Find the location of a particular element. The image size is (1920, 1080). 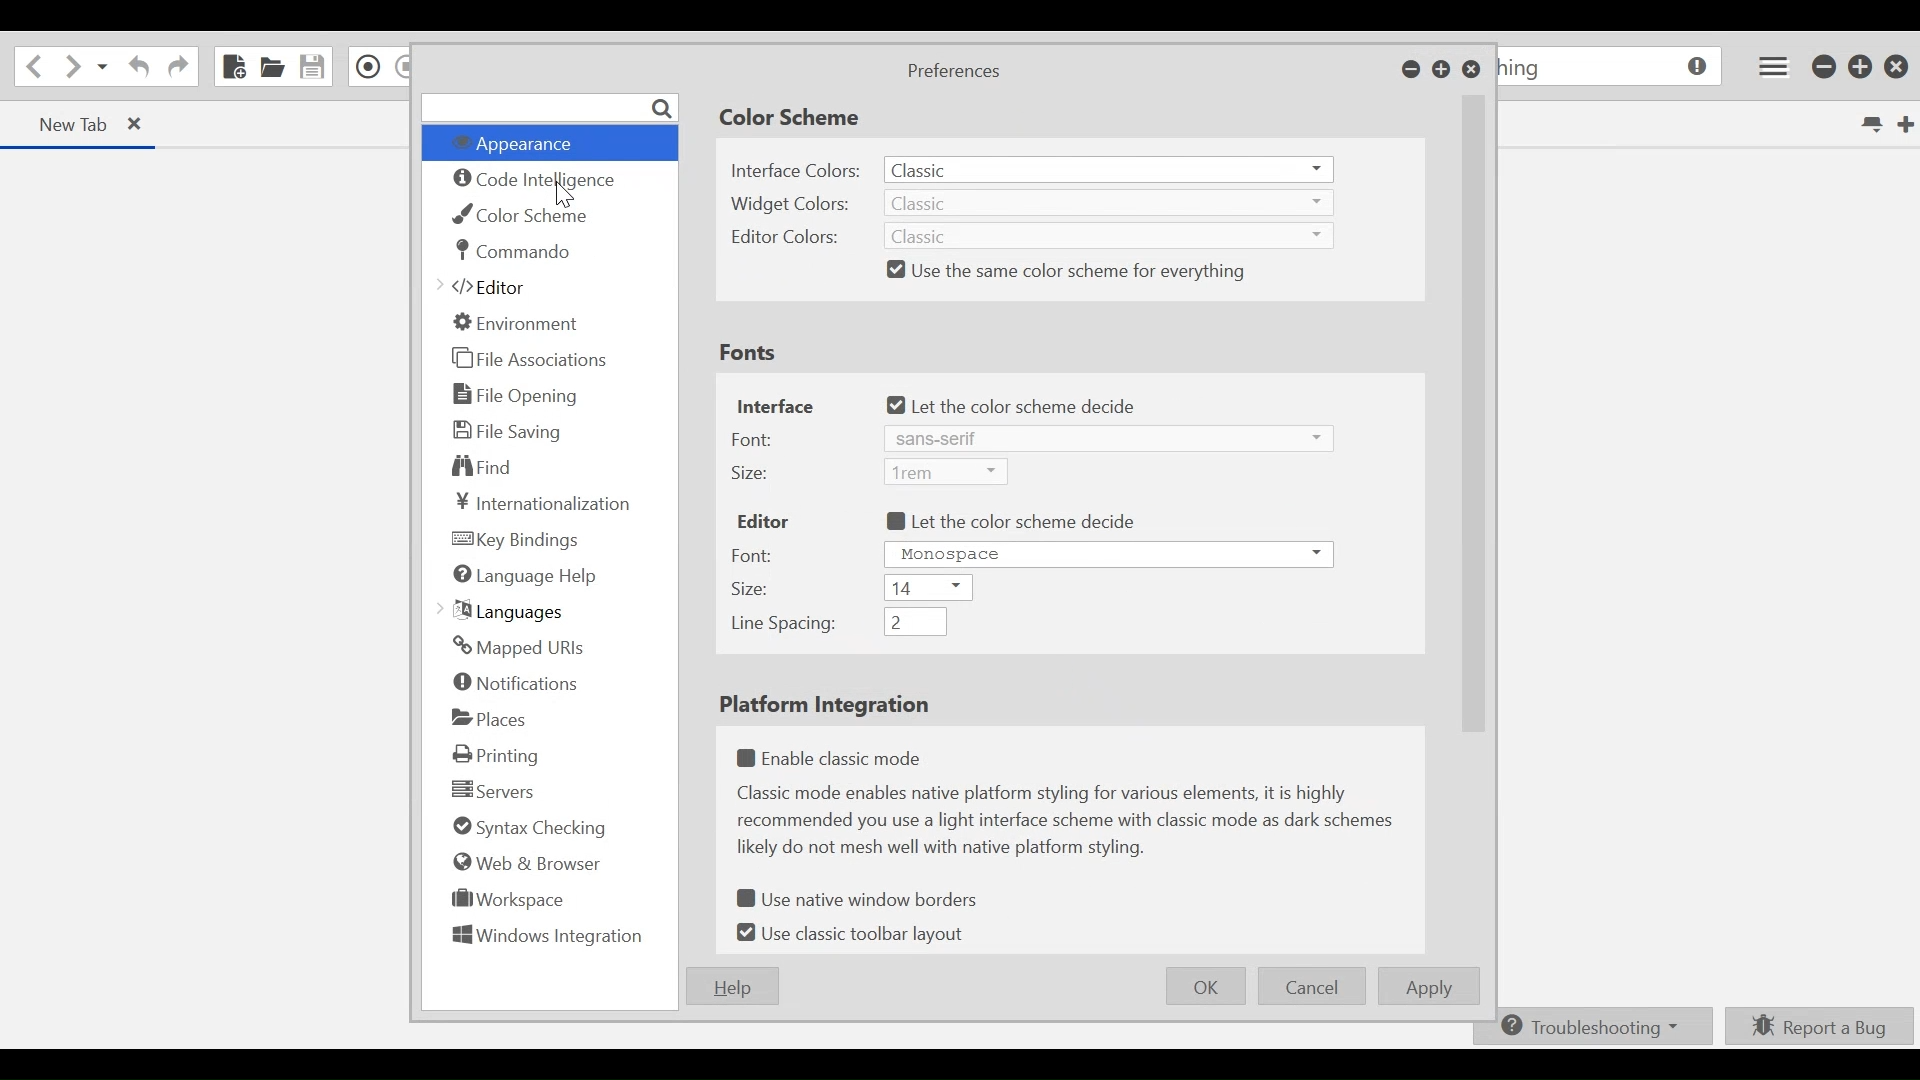

2 is located at coordinates (914, 622).